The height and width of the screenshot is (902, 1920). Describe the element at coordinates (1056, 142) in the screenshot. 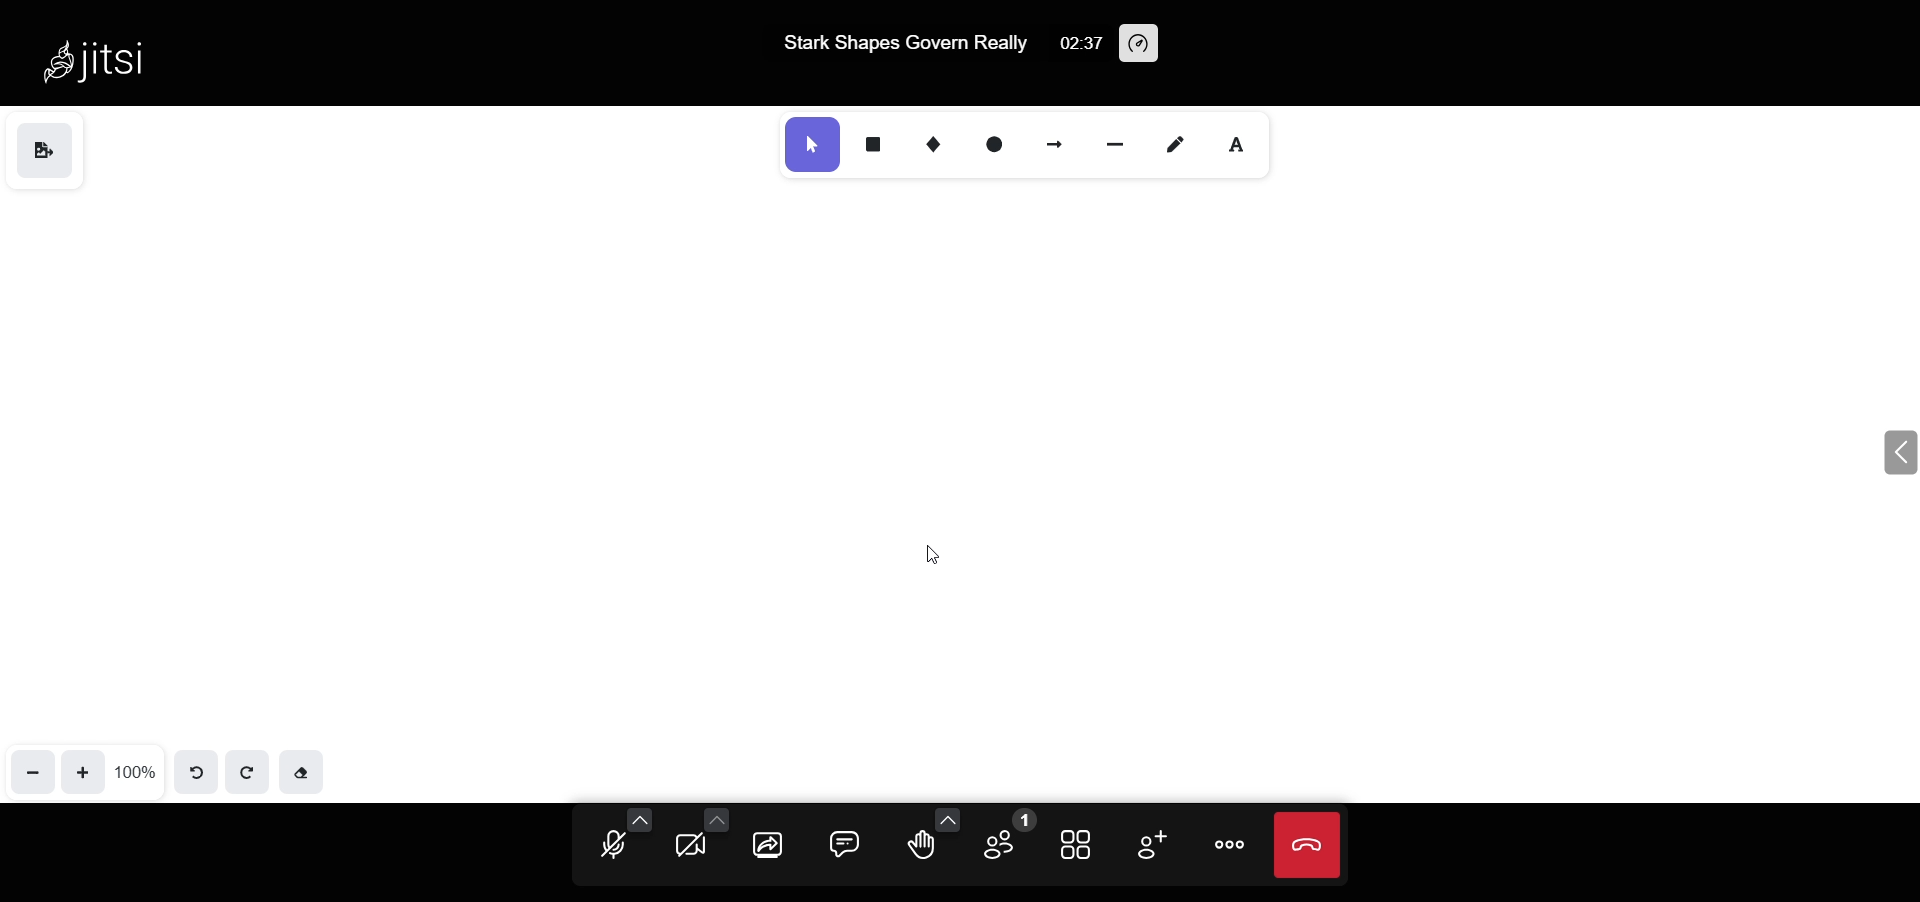

I see `arrow` at that location.